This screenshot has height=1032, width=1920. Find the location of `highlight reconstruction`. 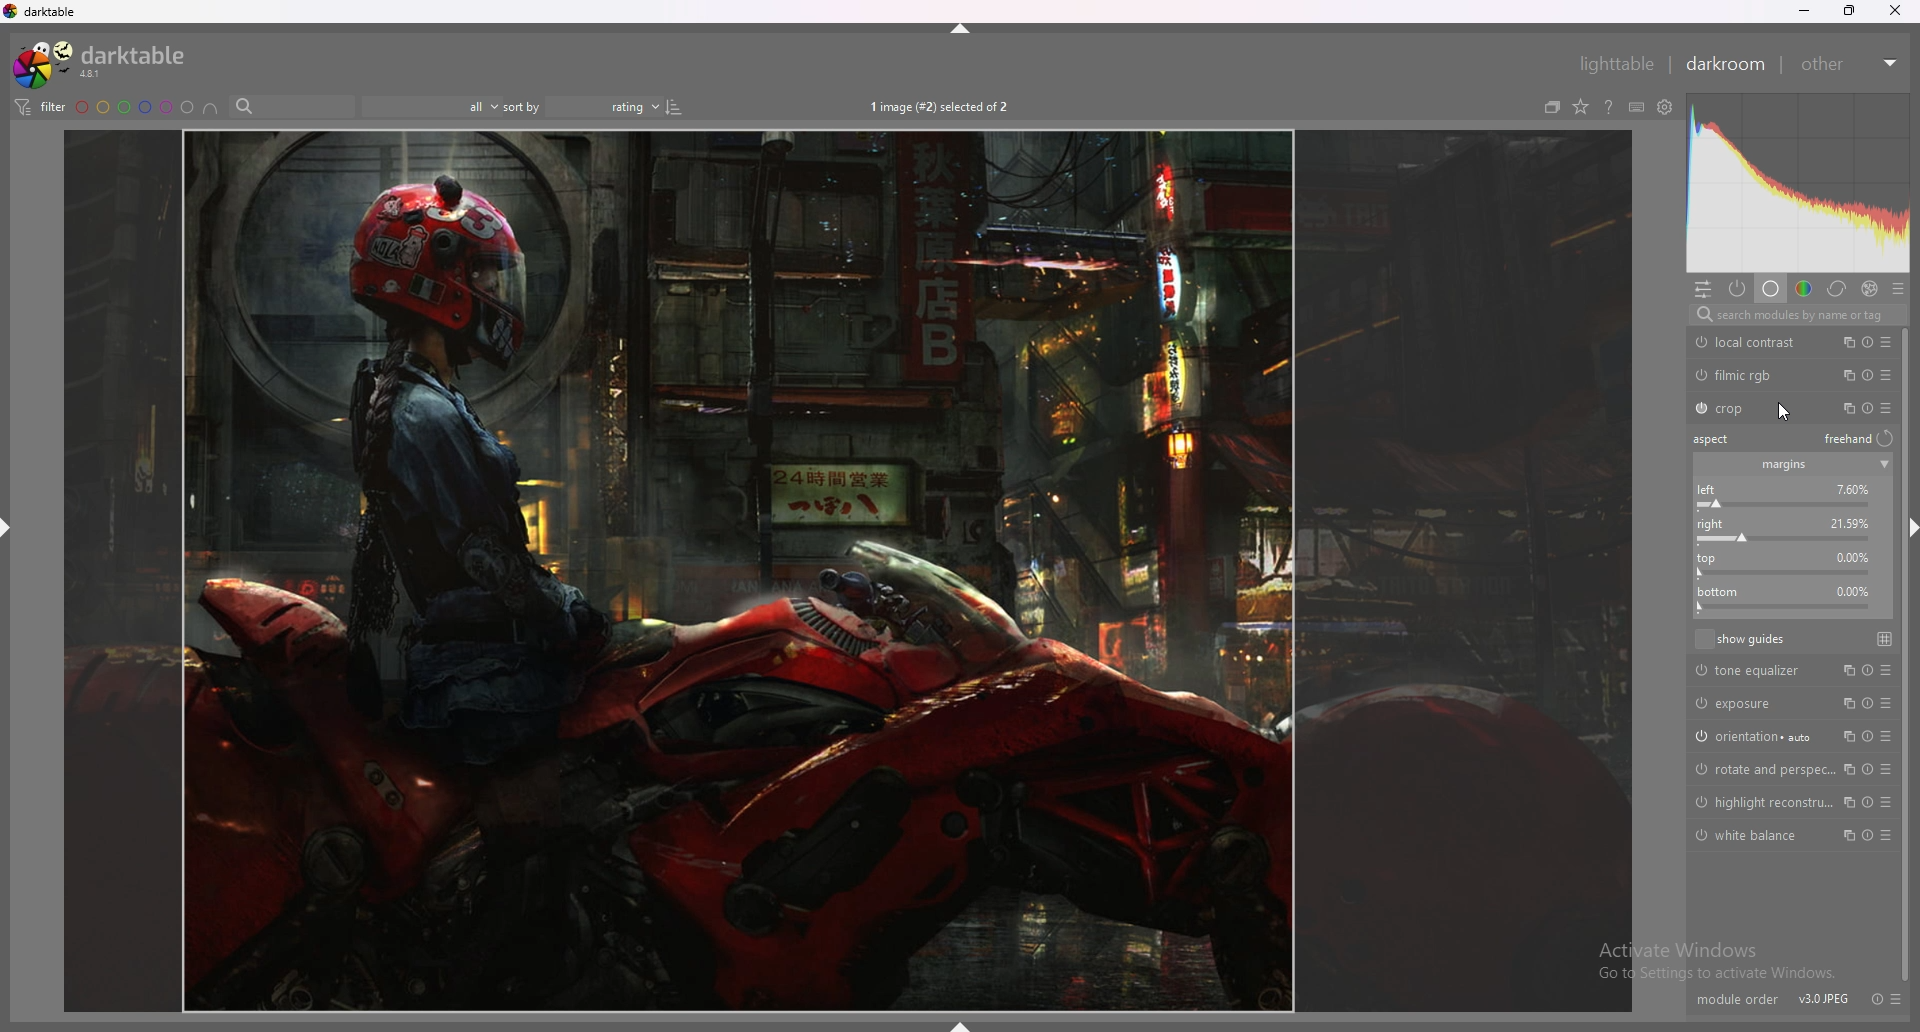

highlight reconstruction is located at coordinates (1763, 802).